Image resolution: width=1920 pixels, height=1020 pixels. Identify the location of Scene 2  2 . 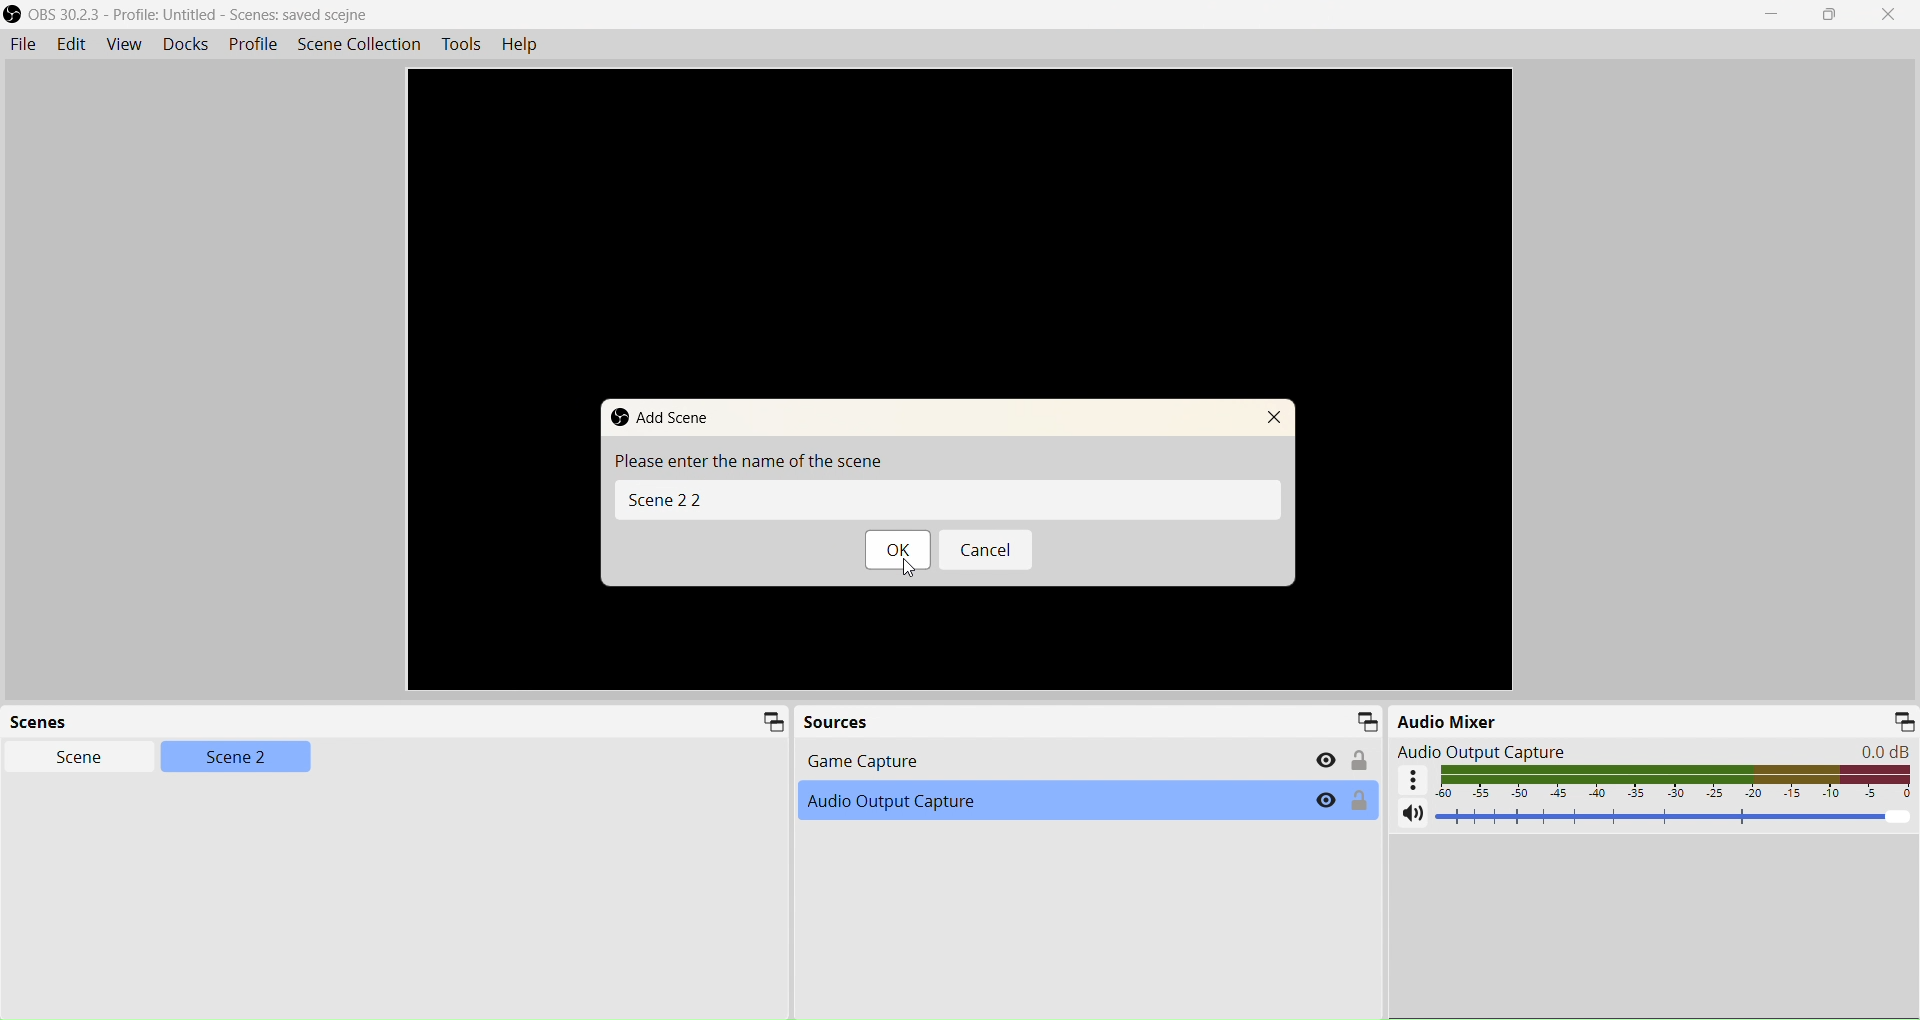
(947, 500).